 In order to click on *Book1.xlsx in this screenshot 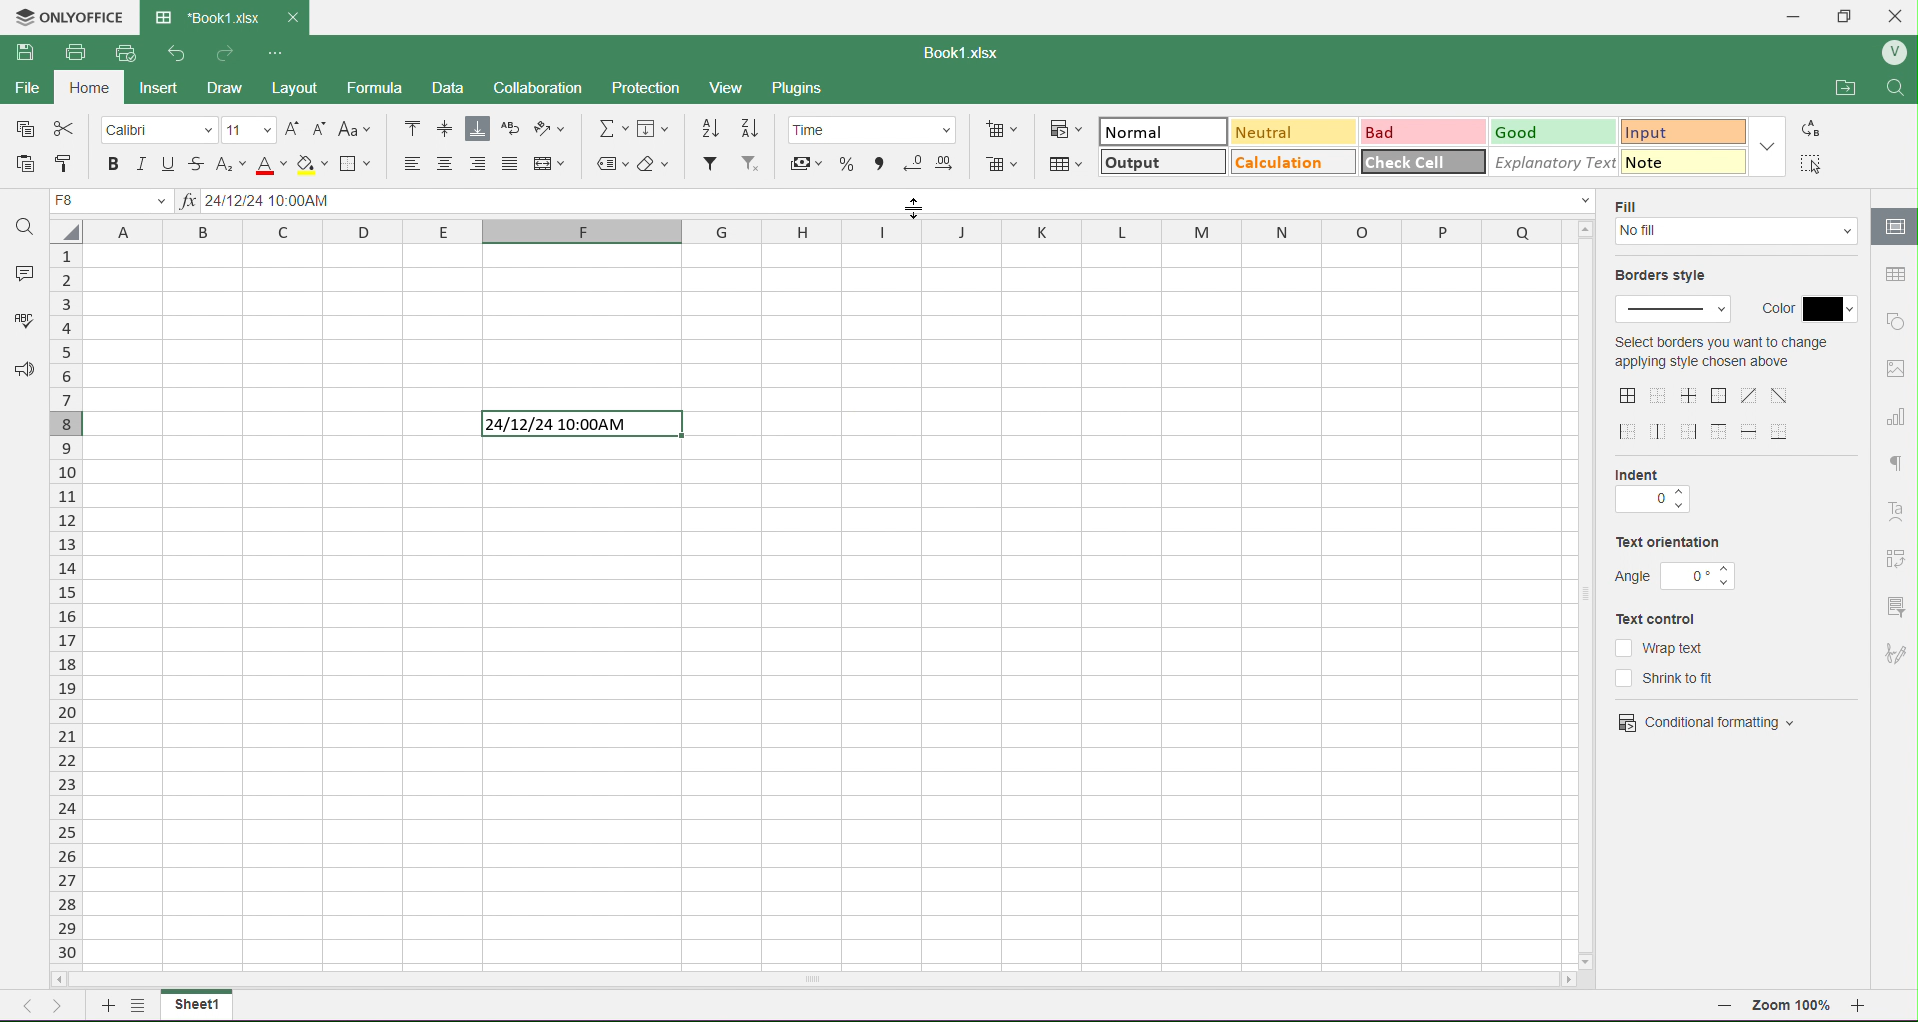, I will do `click(205, 12)`.